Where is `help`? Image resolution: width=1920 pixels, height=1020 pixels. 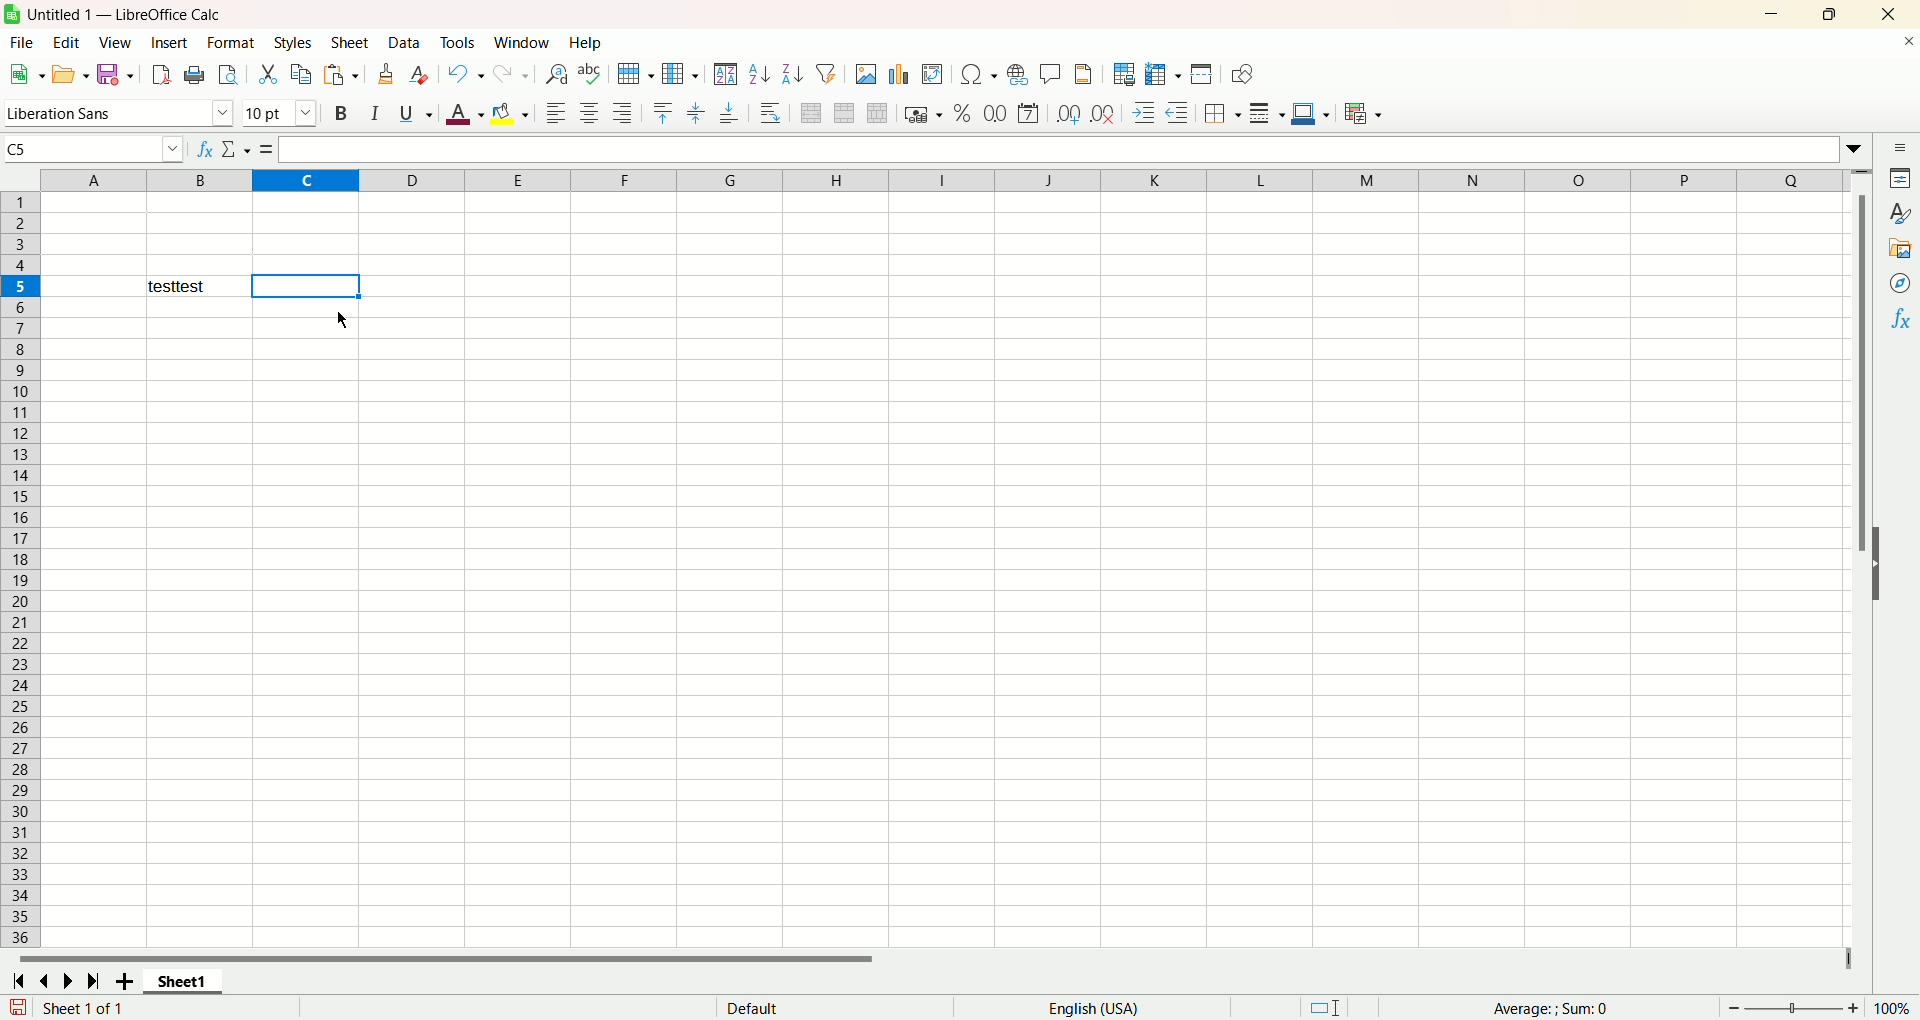 help is located at coordinates (583, 44).